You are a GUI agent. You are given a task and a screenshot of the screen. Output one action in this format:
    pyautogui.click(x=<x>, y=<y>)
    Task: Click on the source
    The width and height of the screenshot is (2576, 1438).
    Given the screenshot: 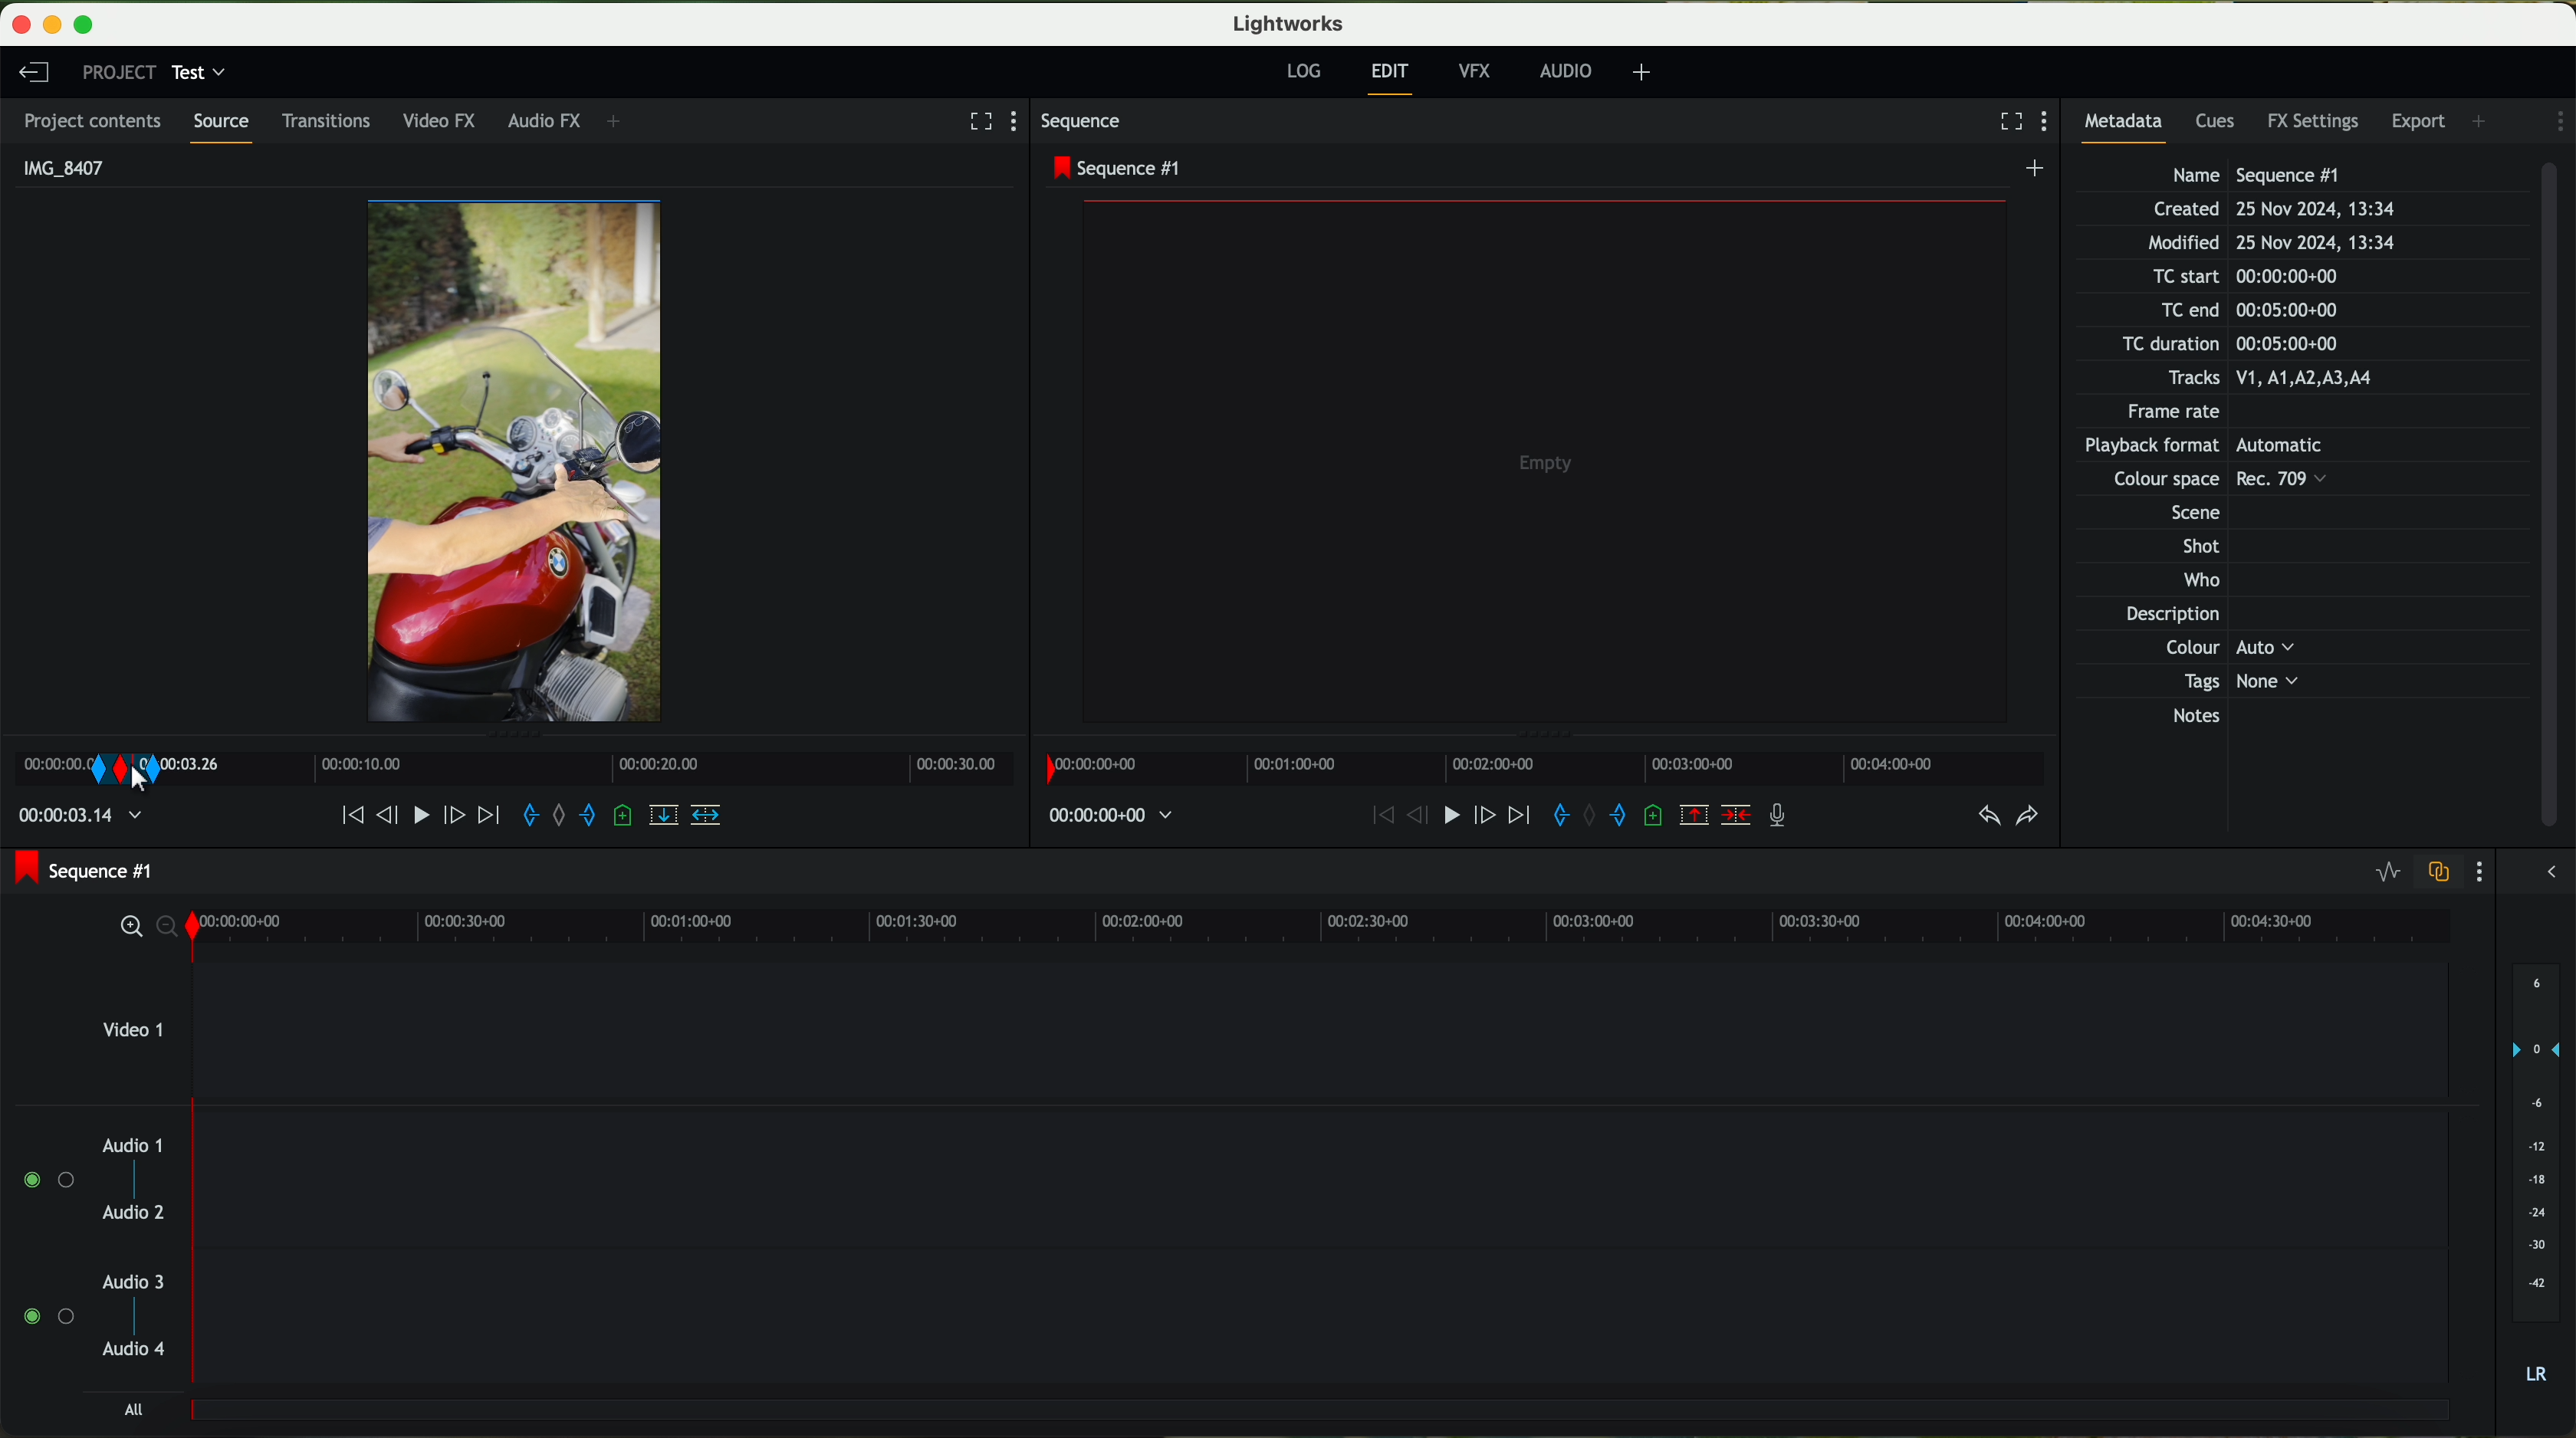 What is the action you would take?
    pyautogui.click(x=227, y=127)
    